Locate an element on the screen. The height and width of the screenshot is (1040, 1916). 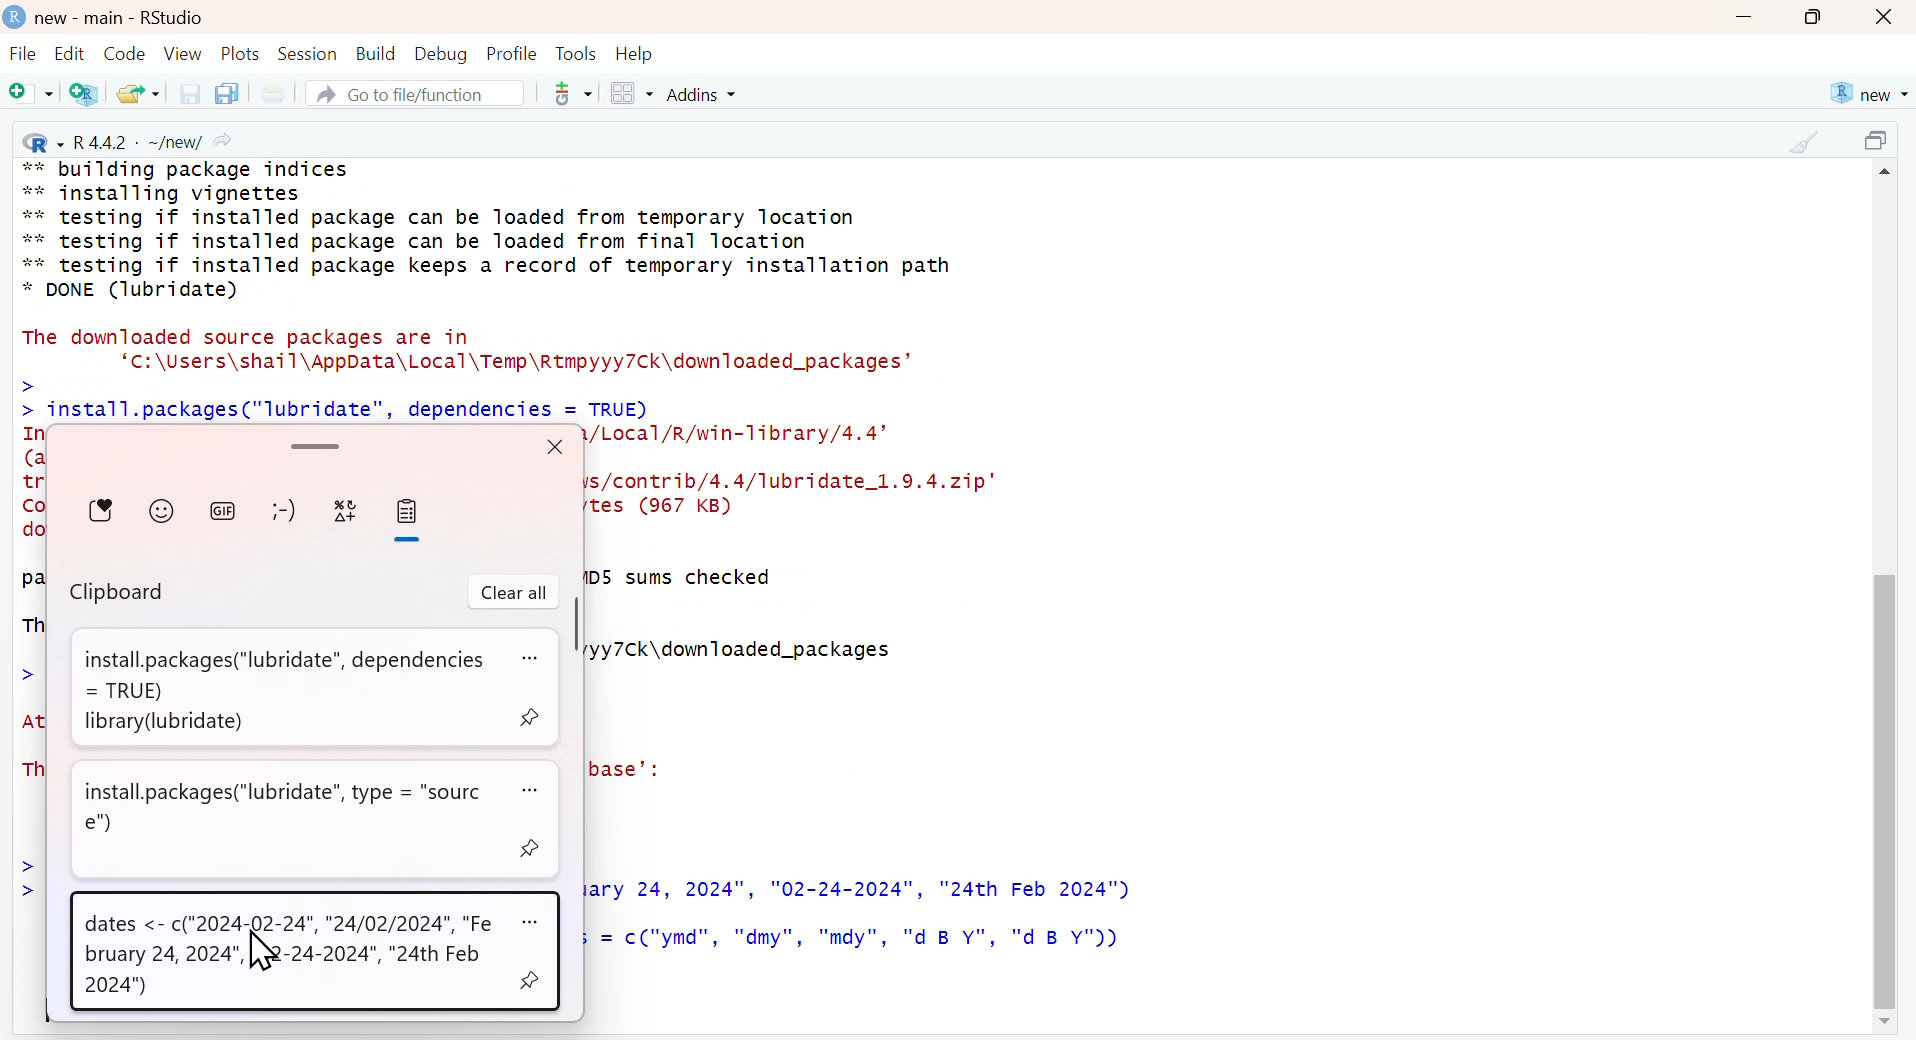
open an existing file is located at coordinates (137, 92).